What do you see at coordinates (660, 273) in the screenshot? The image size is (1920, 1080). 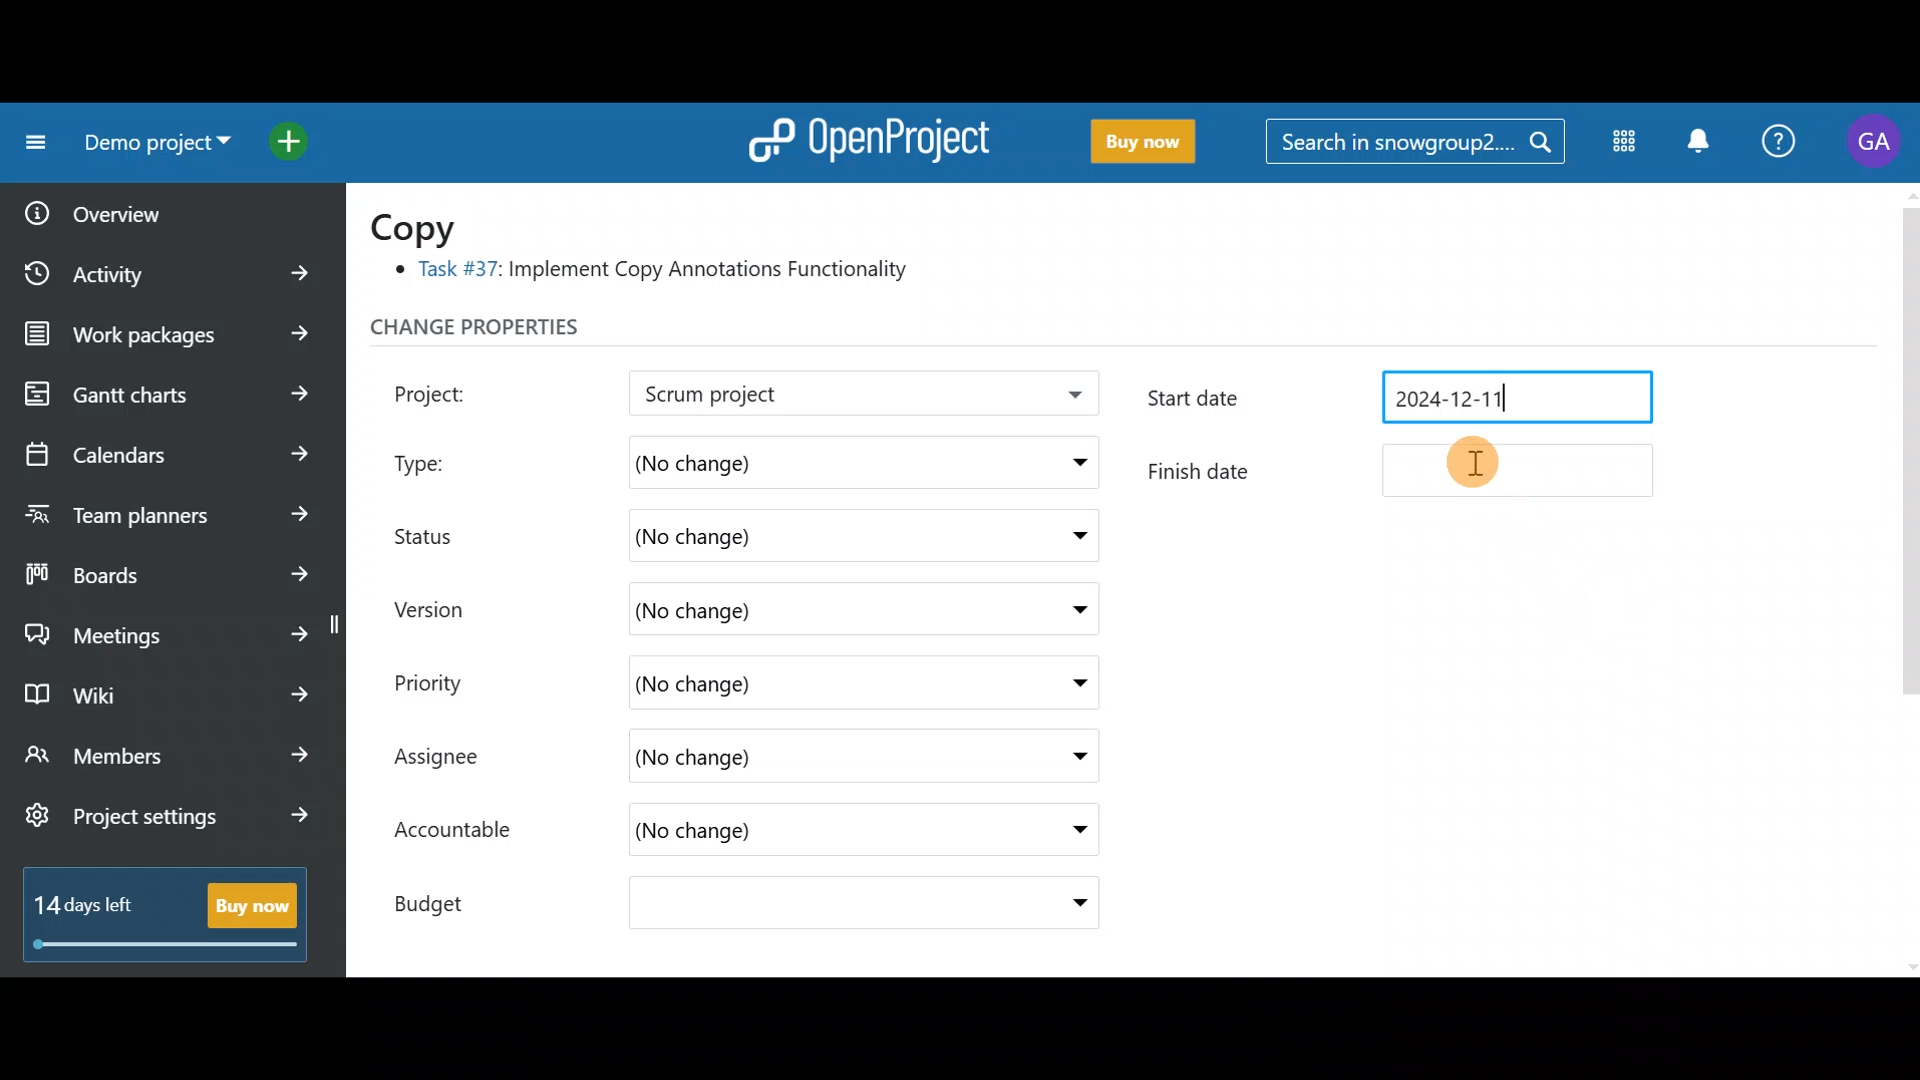 I see `® Task #37: Implement Copy Annotations Functionality` at bounding box center [660, 273].